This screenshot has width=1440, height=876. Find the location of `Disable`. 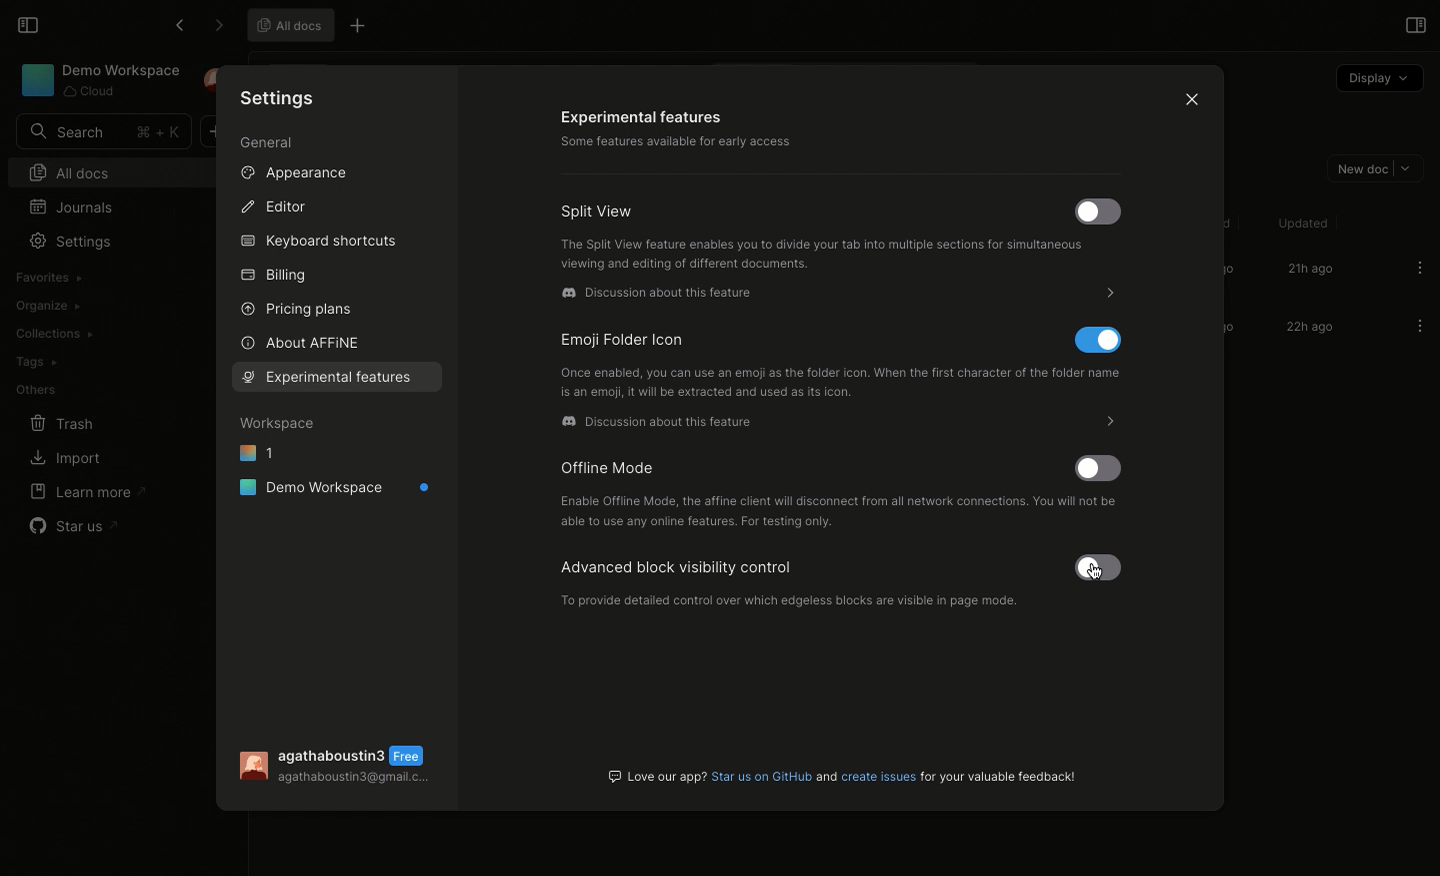

Disable is located at coordinates (1101, 339).